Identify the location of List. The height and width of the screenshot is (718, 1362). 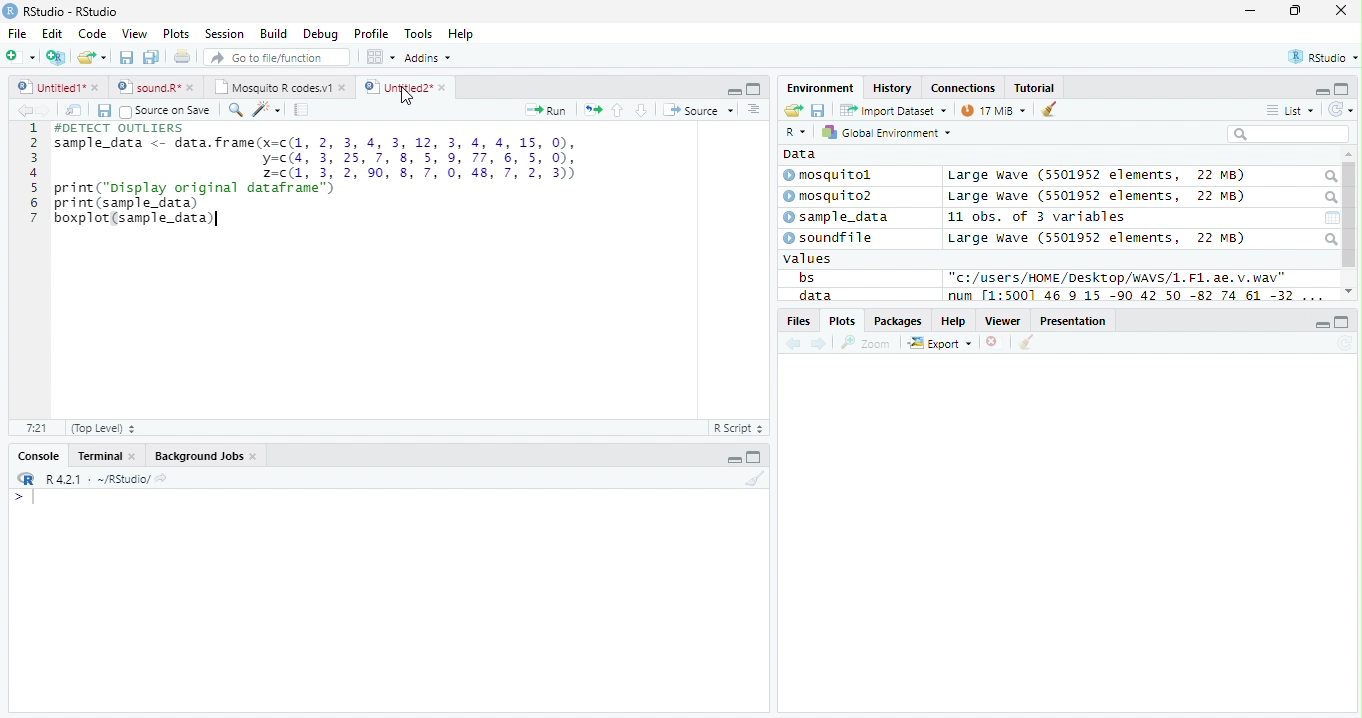
(1290, 110).